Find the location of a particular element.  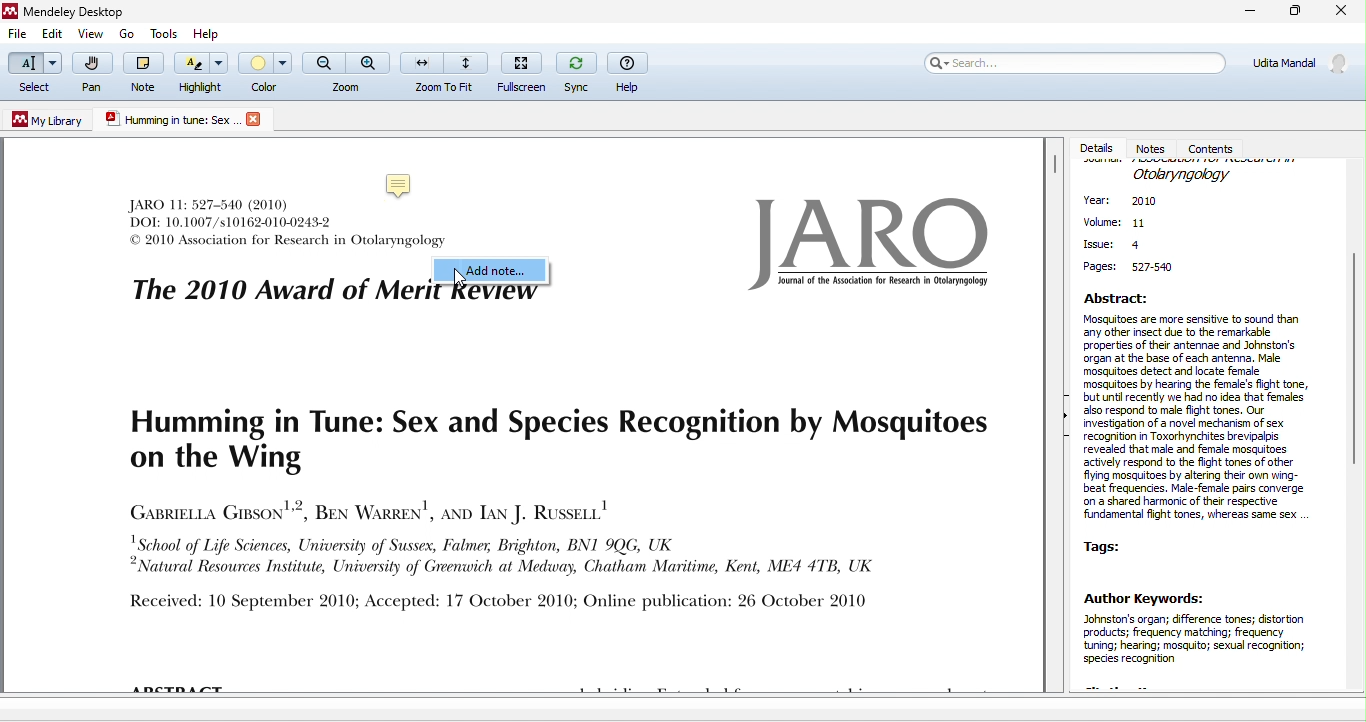

Mendeley Desktop is located at coordinates (81, 12).